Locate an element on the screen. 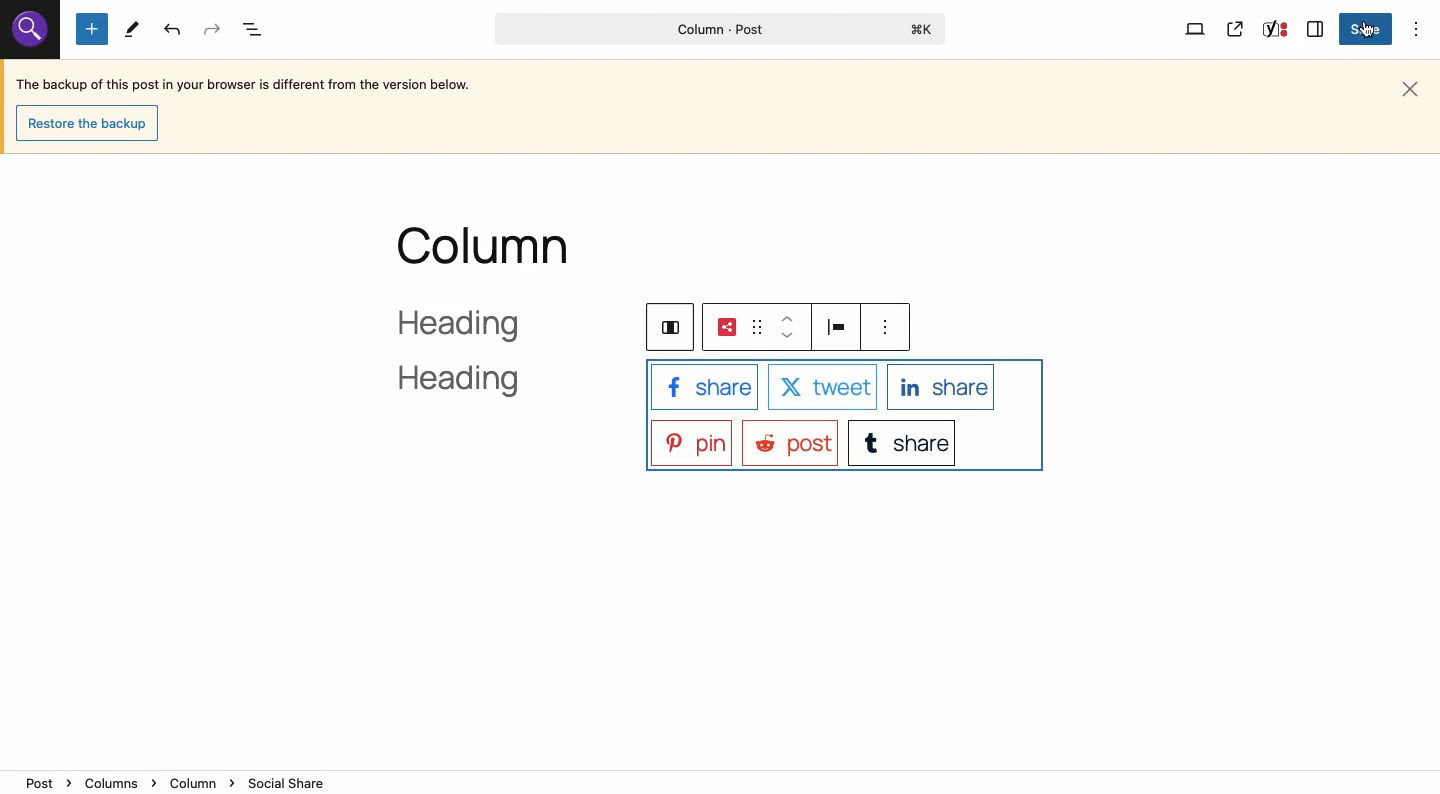  columns is located at coordinates (666, 325).